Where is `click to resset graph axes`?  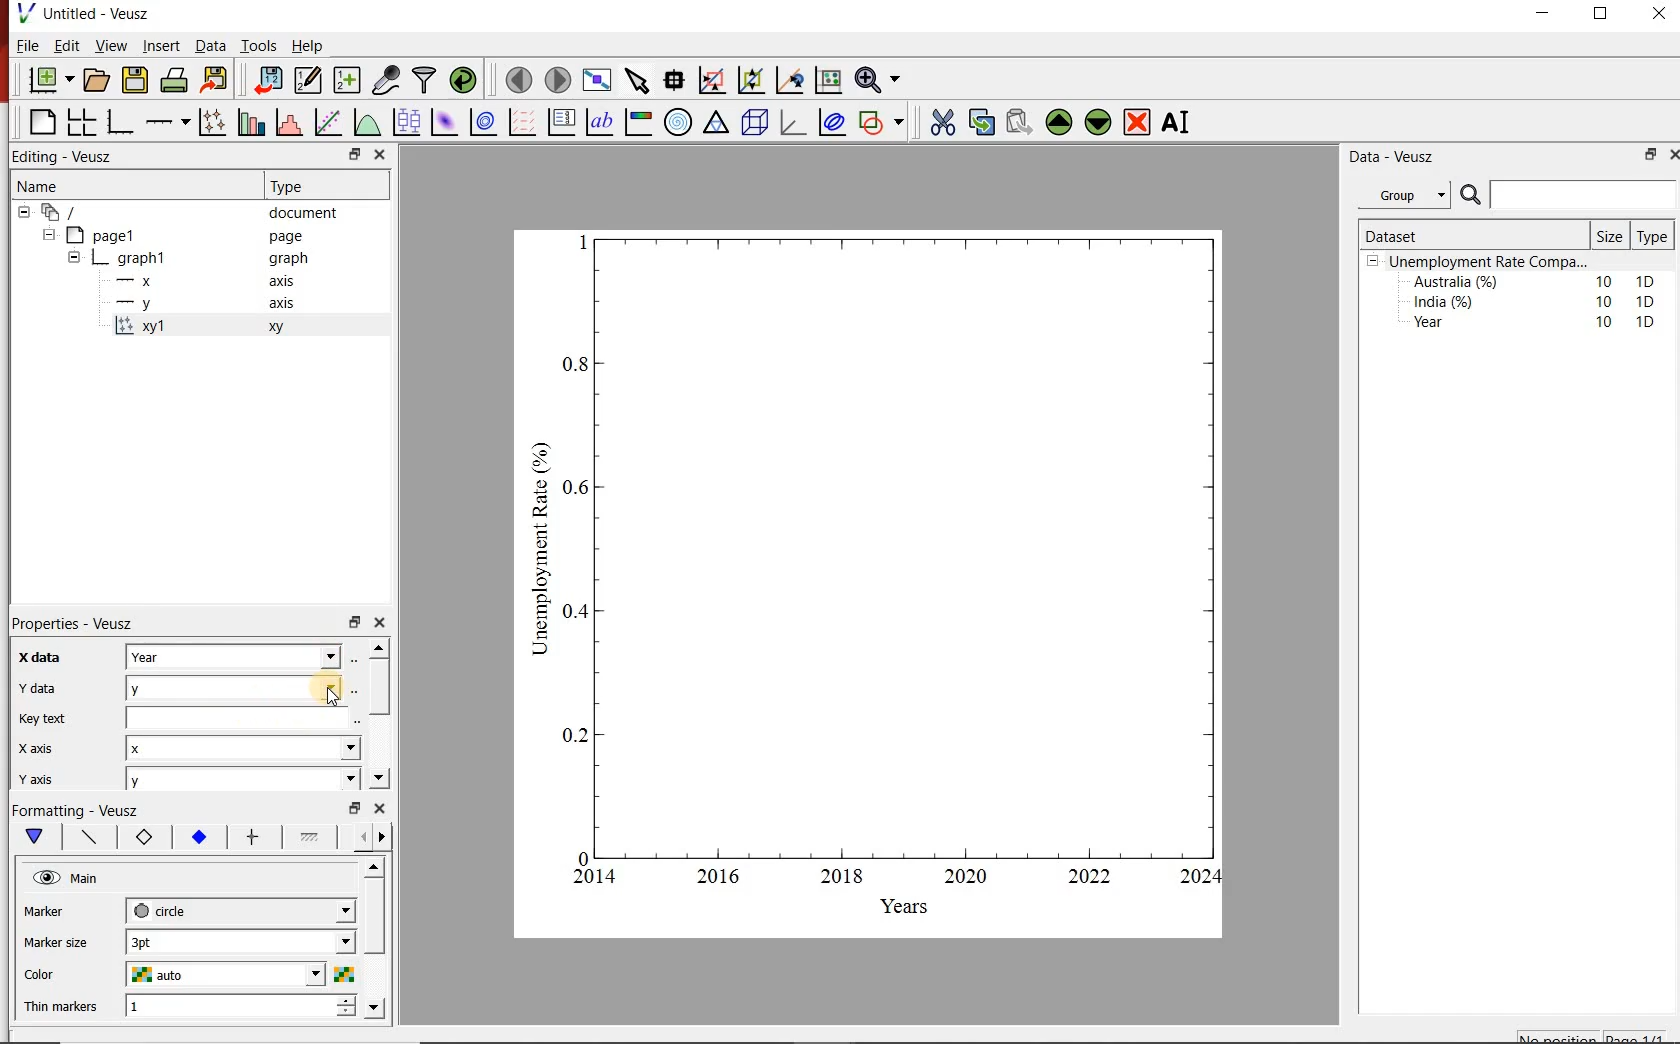
click to resset graph axes is located at coordinates (829, 78).